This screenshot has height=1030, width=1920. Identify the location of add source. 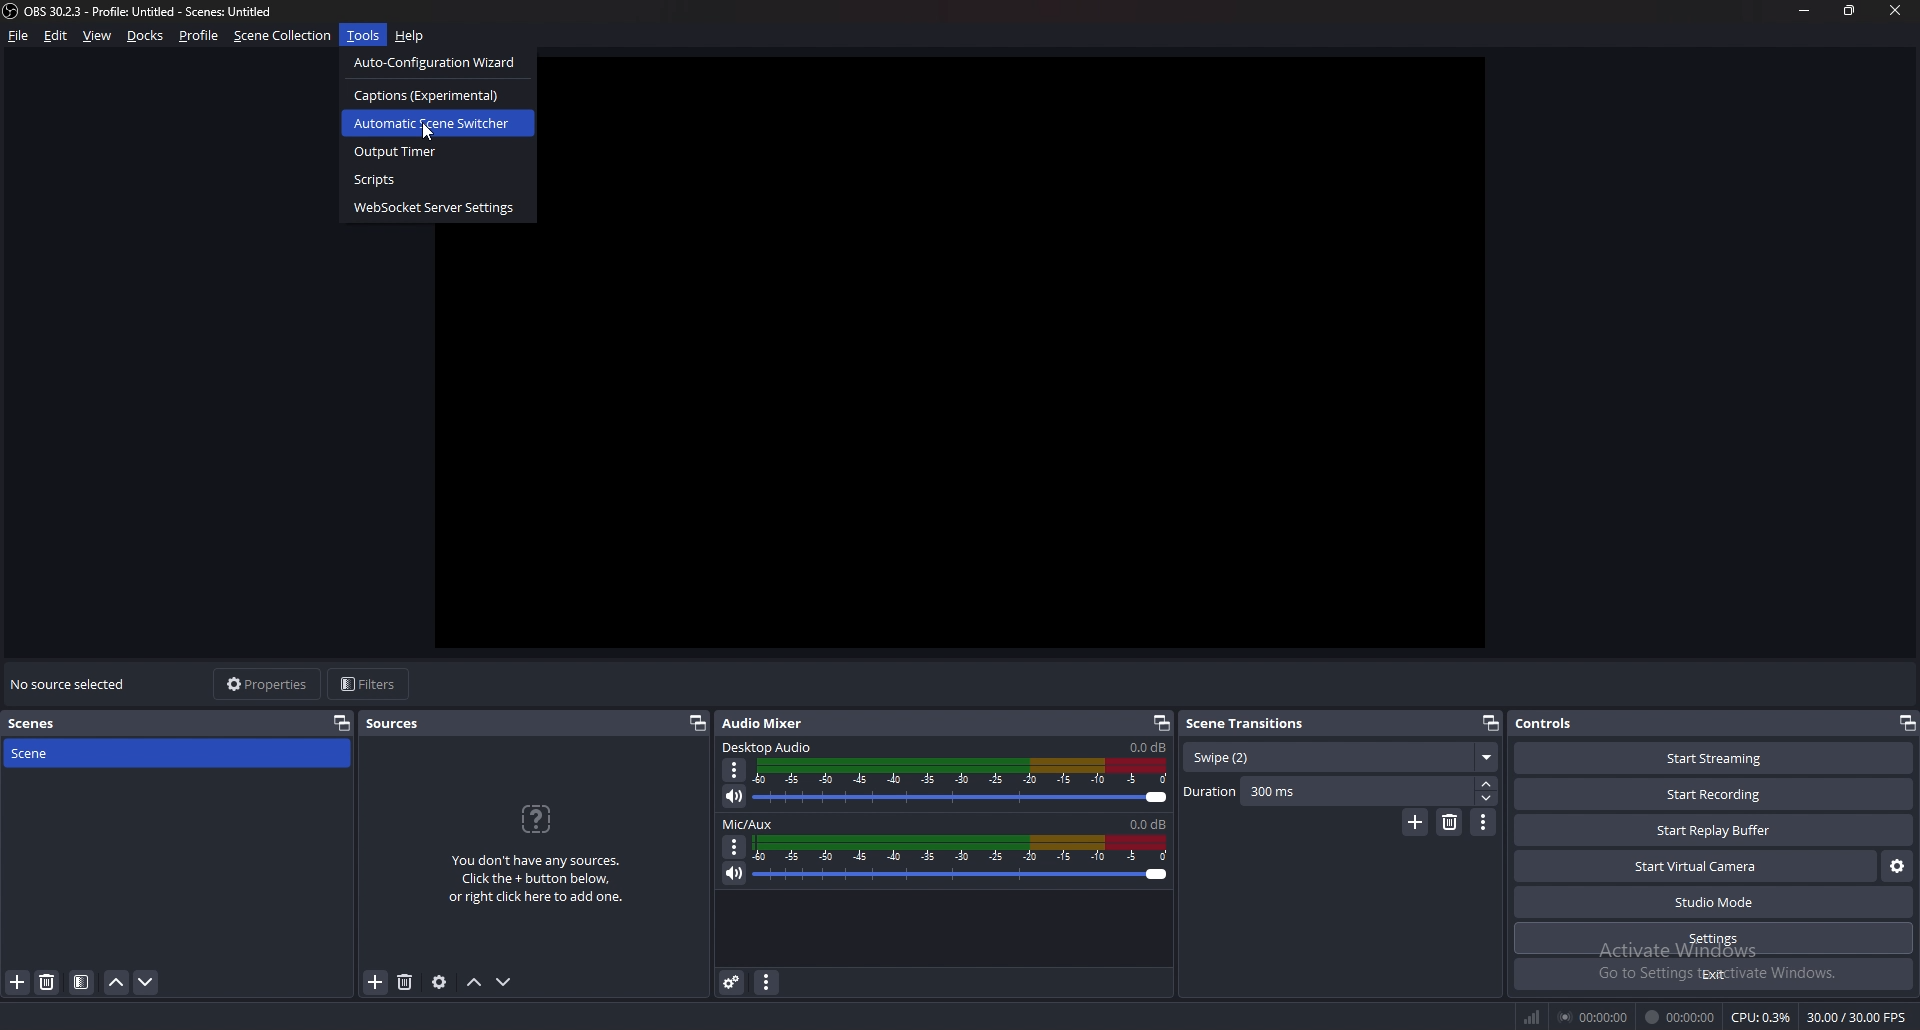
(376, 983).